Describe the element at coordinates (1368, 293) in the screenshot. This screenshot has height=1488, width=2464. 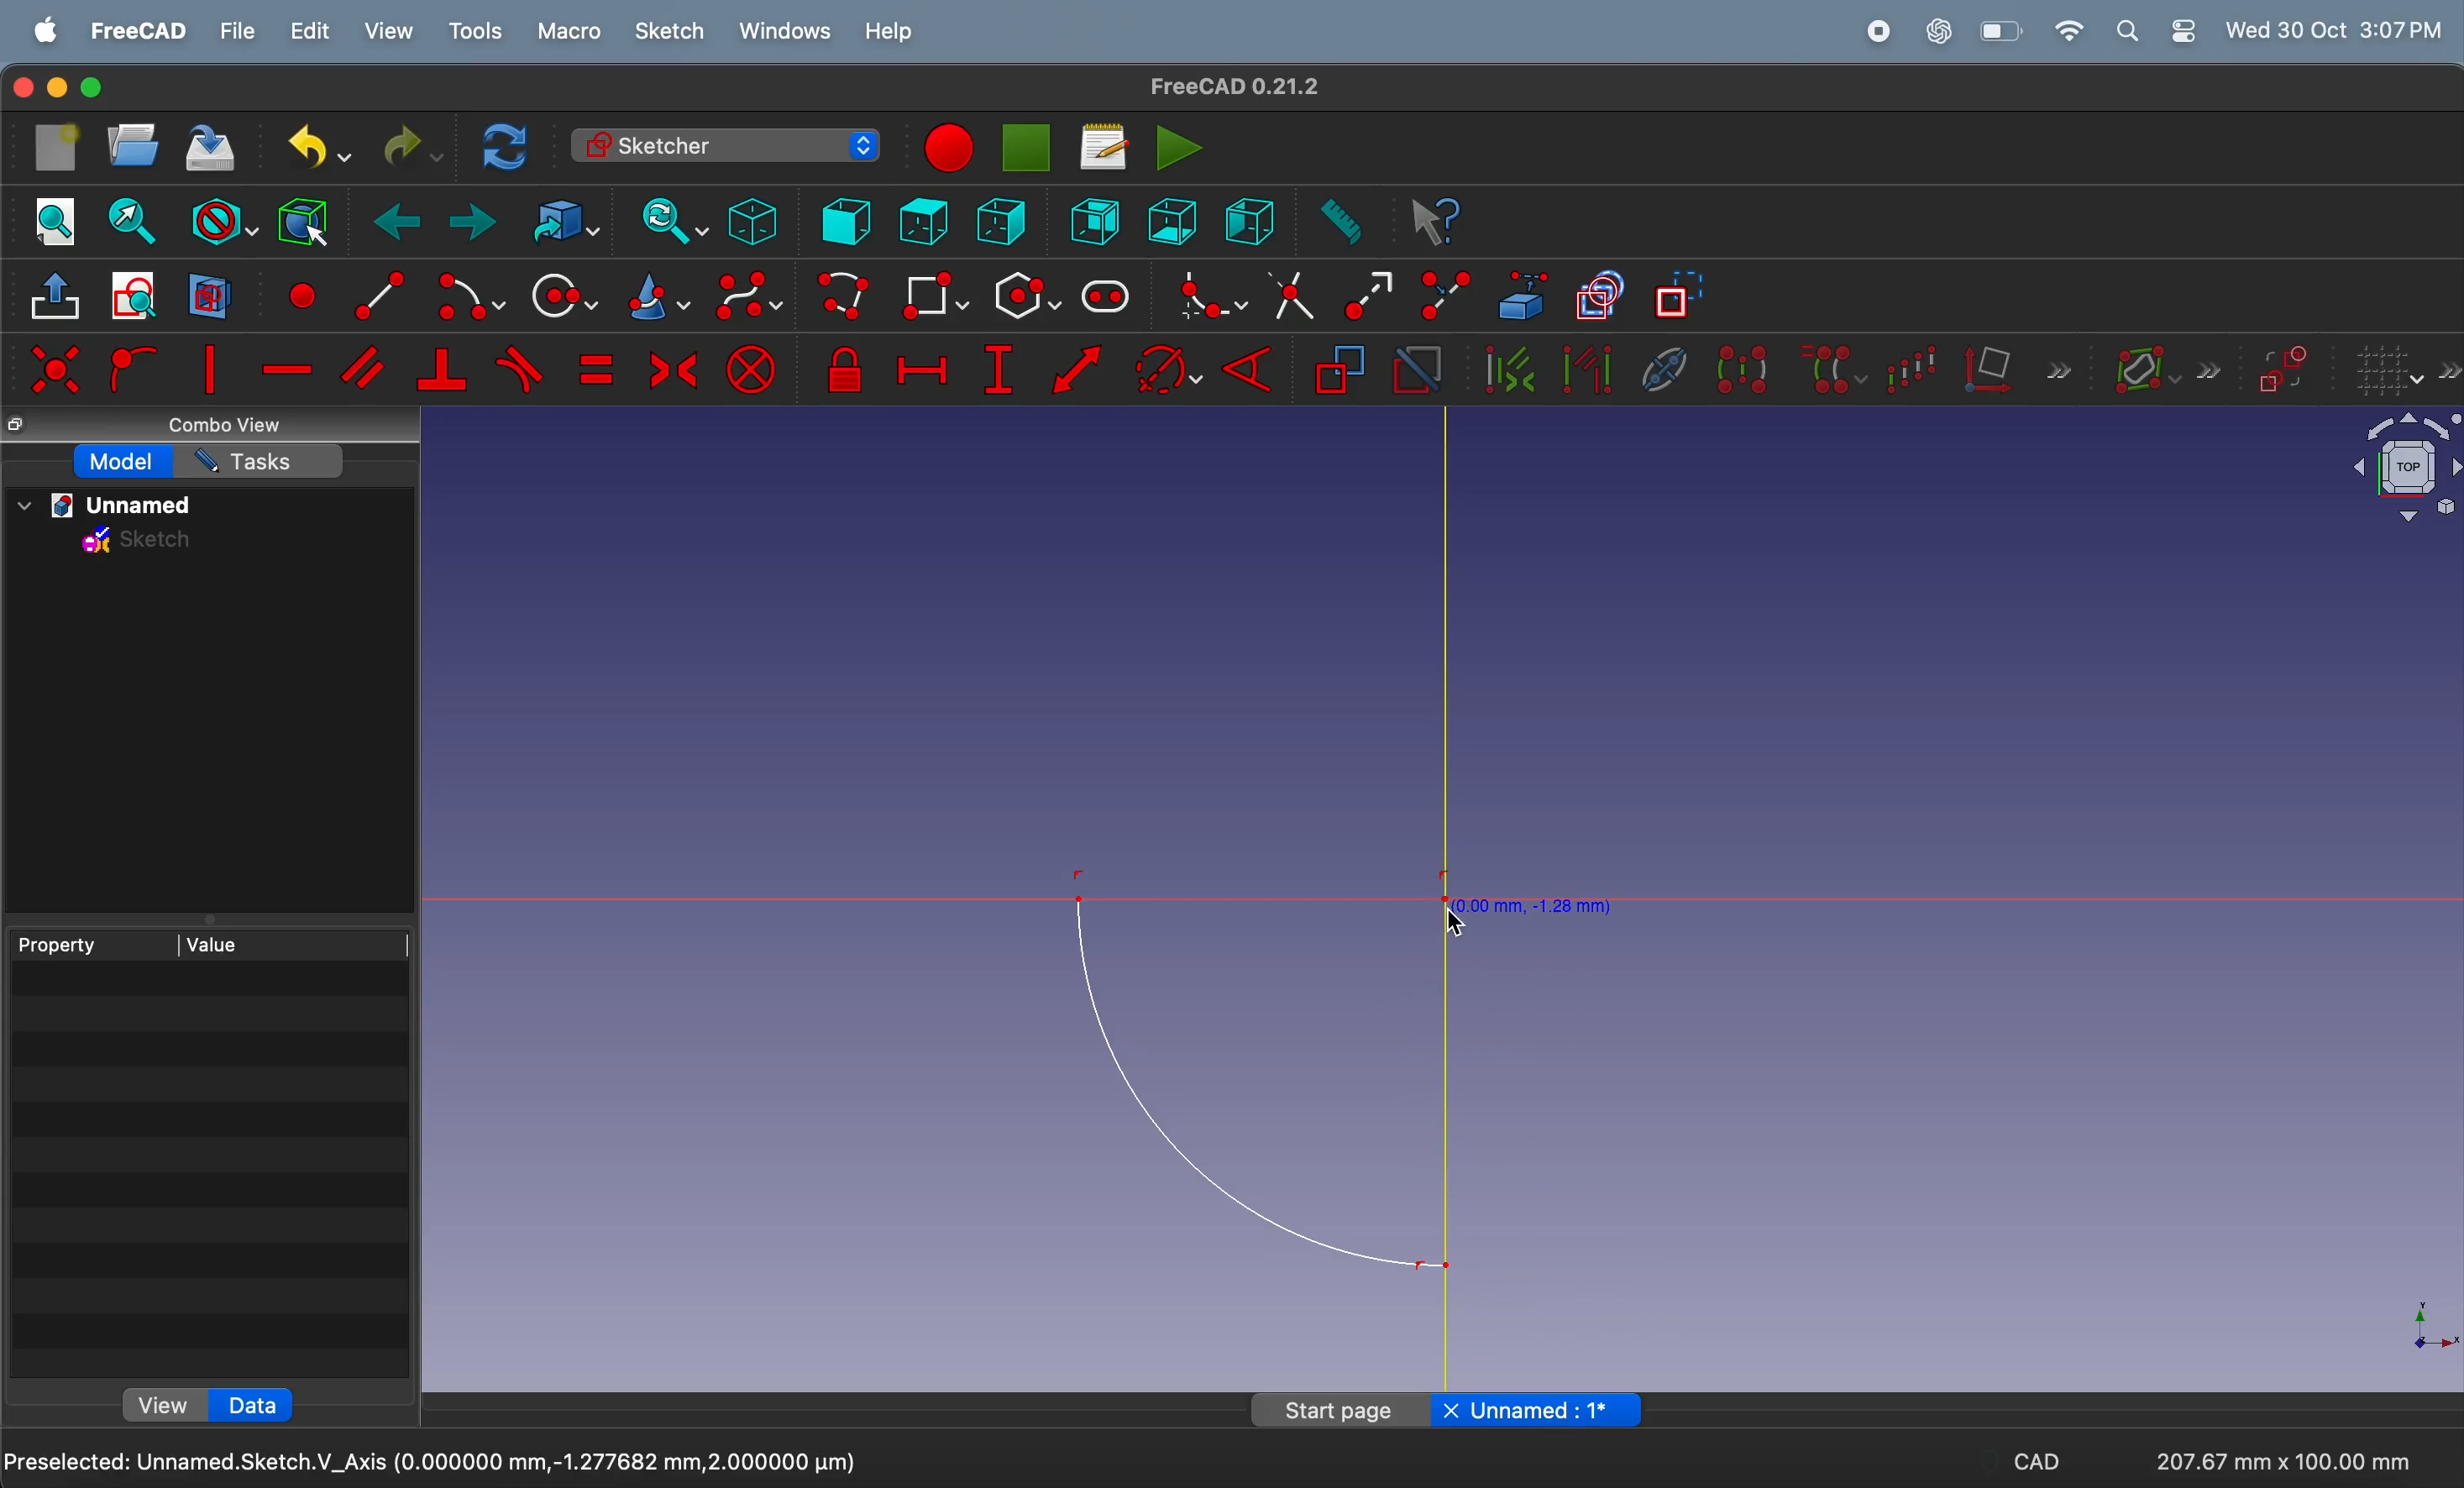
I see `extend edge` at that location.